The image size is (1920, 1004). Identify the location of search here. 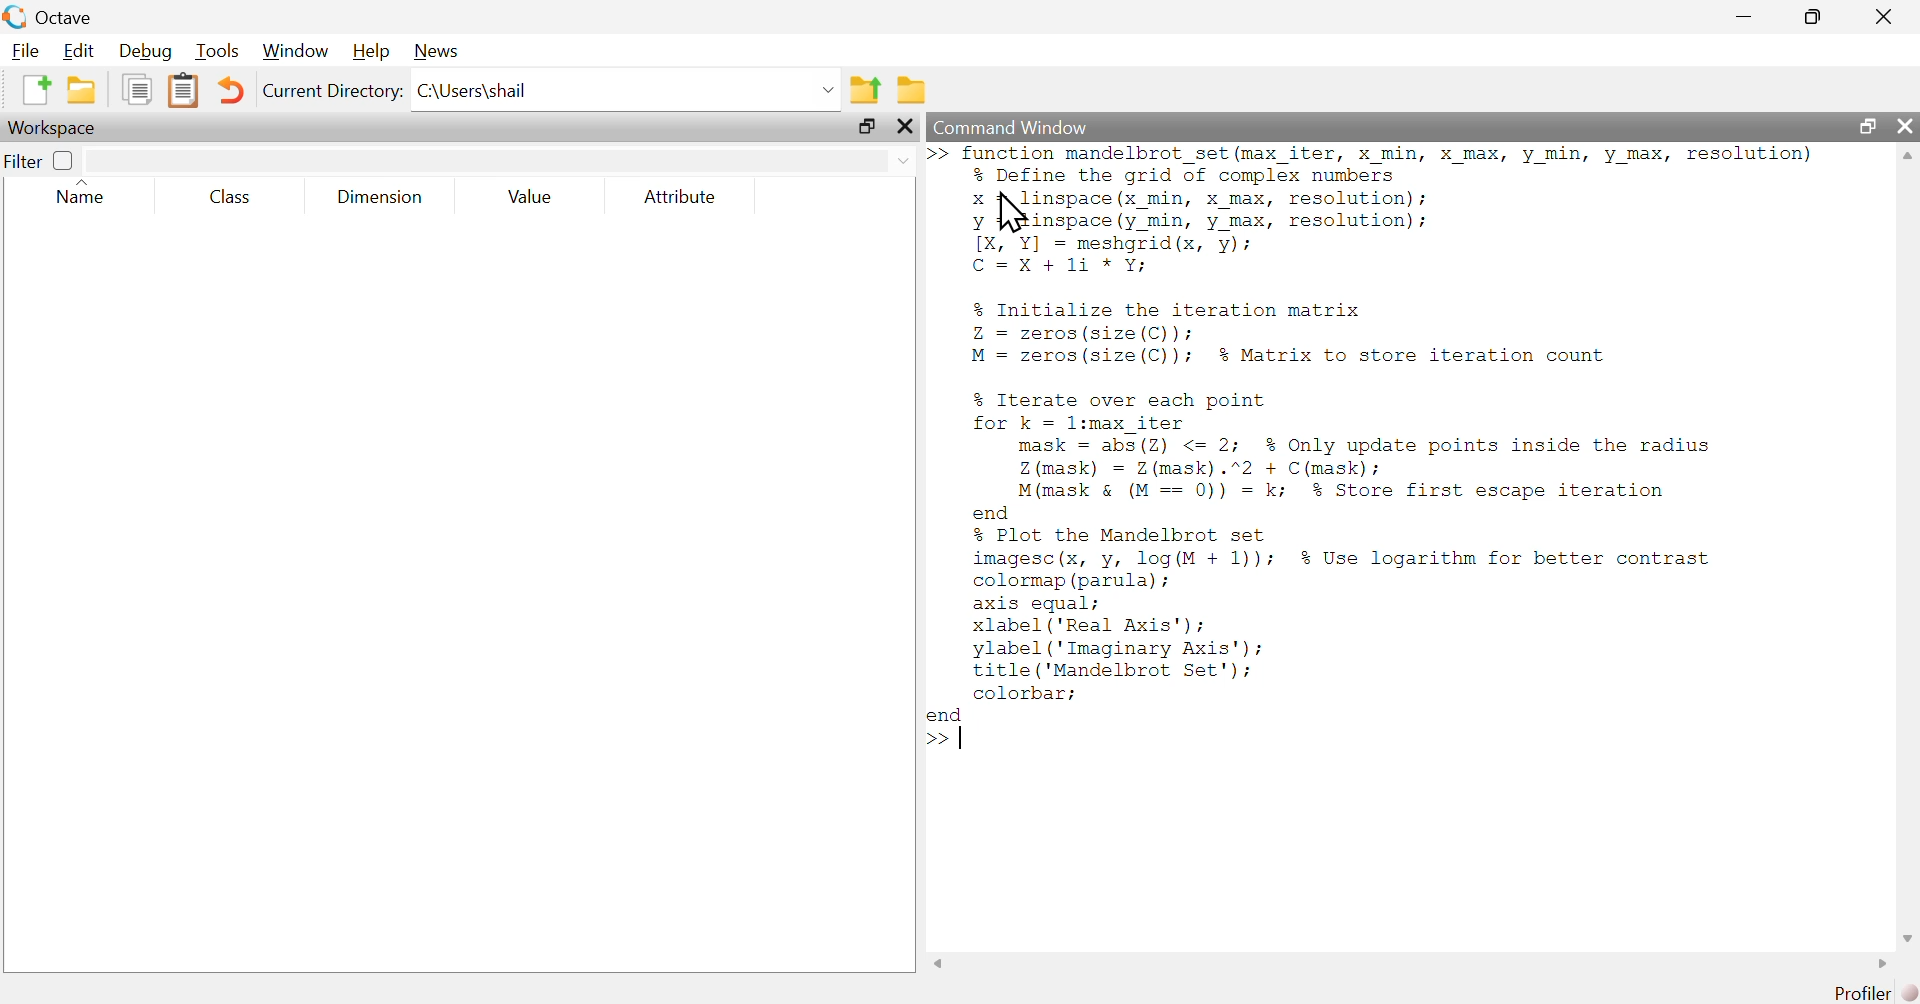
(502, 158).